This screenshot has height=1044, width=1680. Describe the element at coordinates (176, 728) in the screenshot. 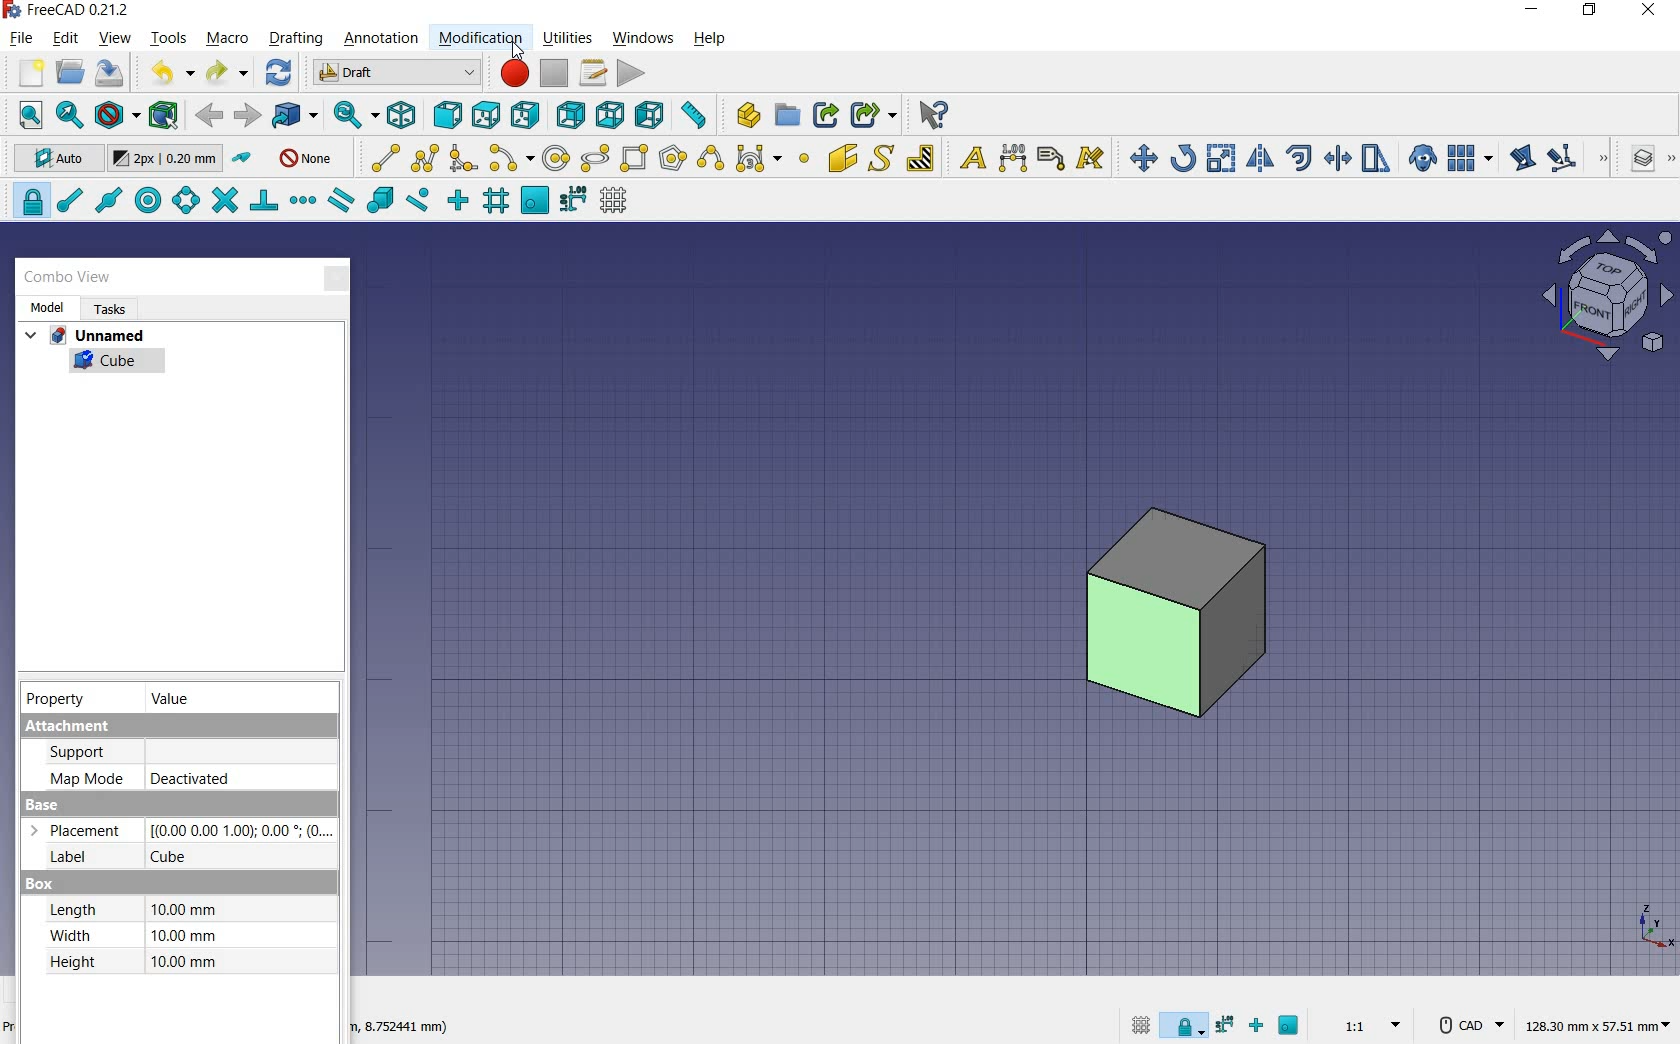

I see `attachment` at that location.